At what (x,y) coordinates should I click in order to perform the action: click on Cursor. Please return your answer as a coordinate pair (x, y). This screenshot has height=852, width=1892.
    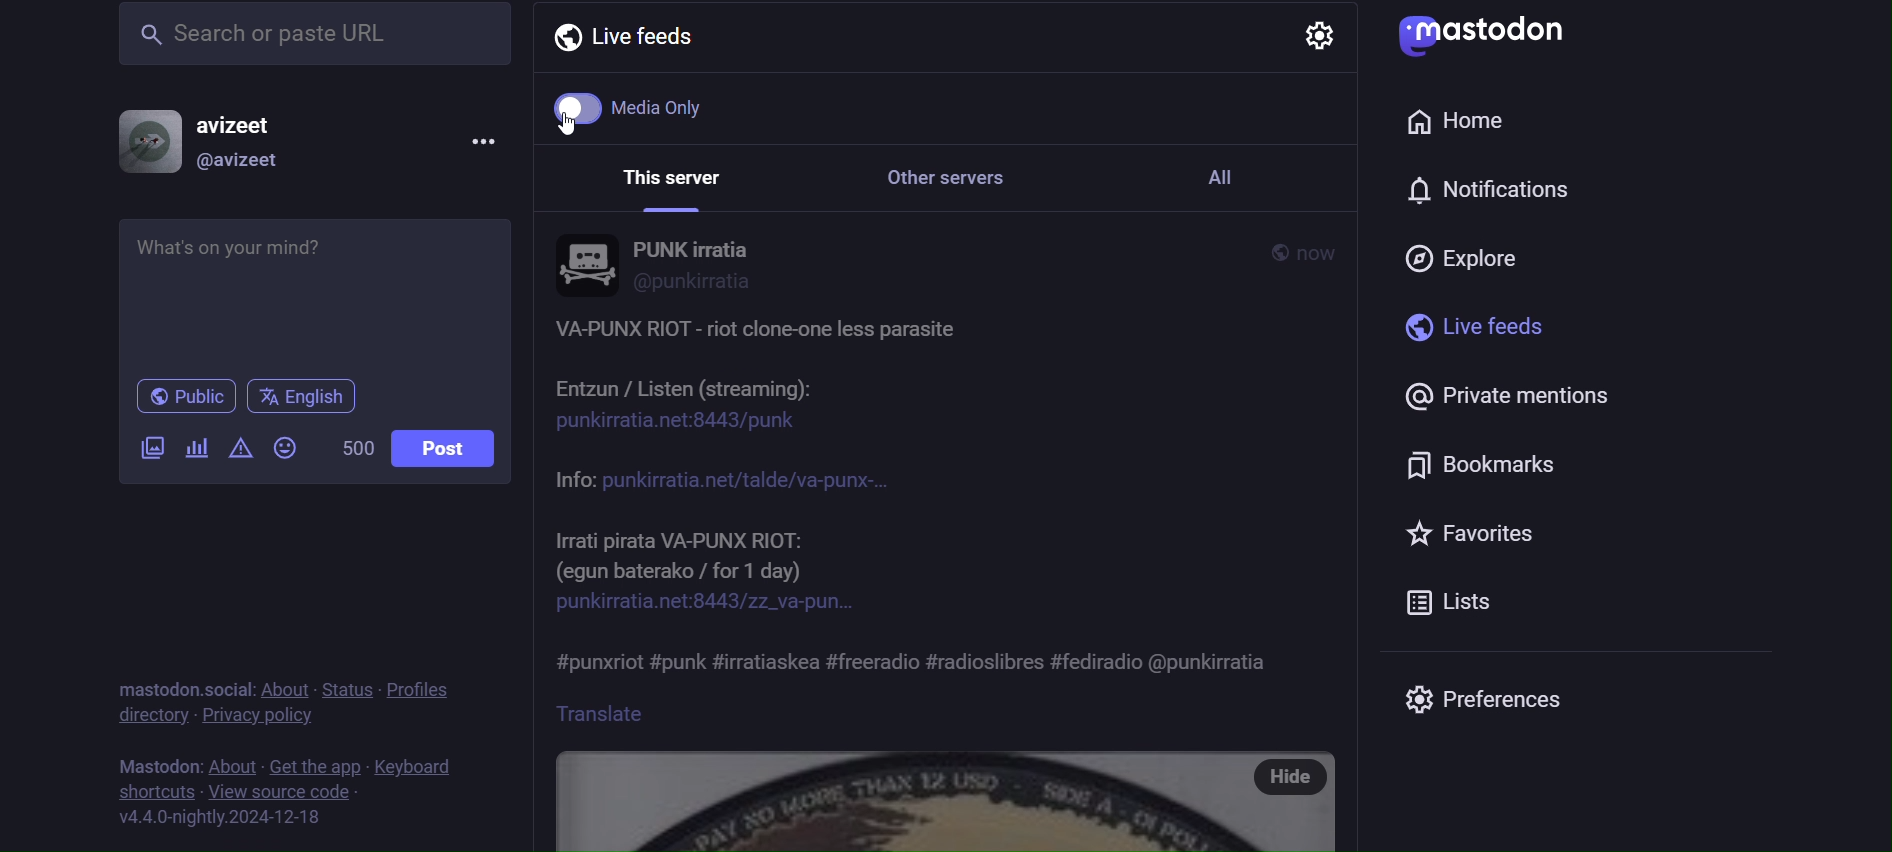
    Looking at the image, I should click on (579, 132).